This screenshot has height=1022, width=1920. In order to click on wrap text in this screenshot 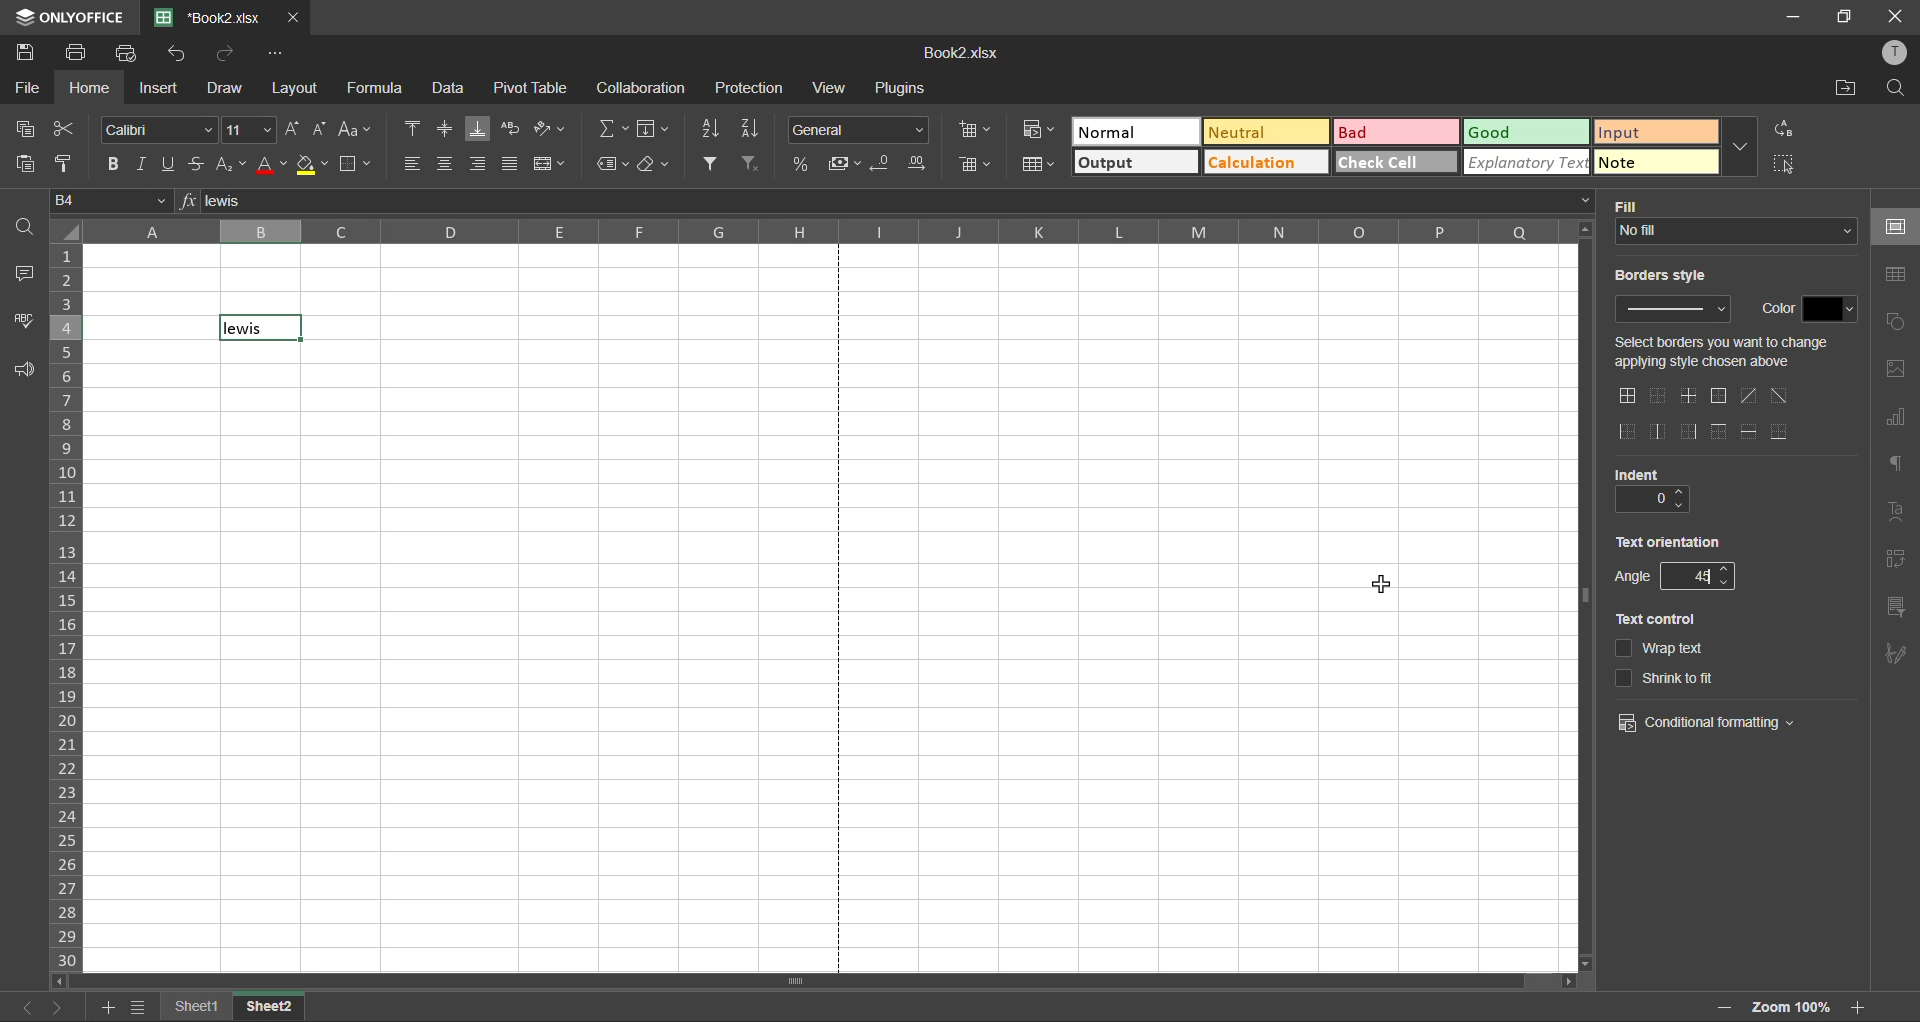, I will do `click(1663, 647)`.